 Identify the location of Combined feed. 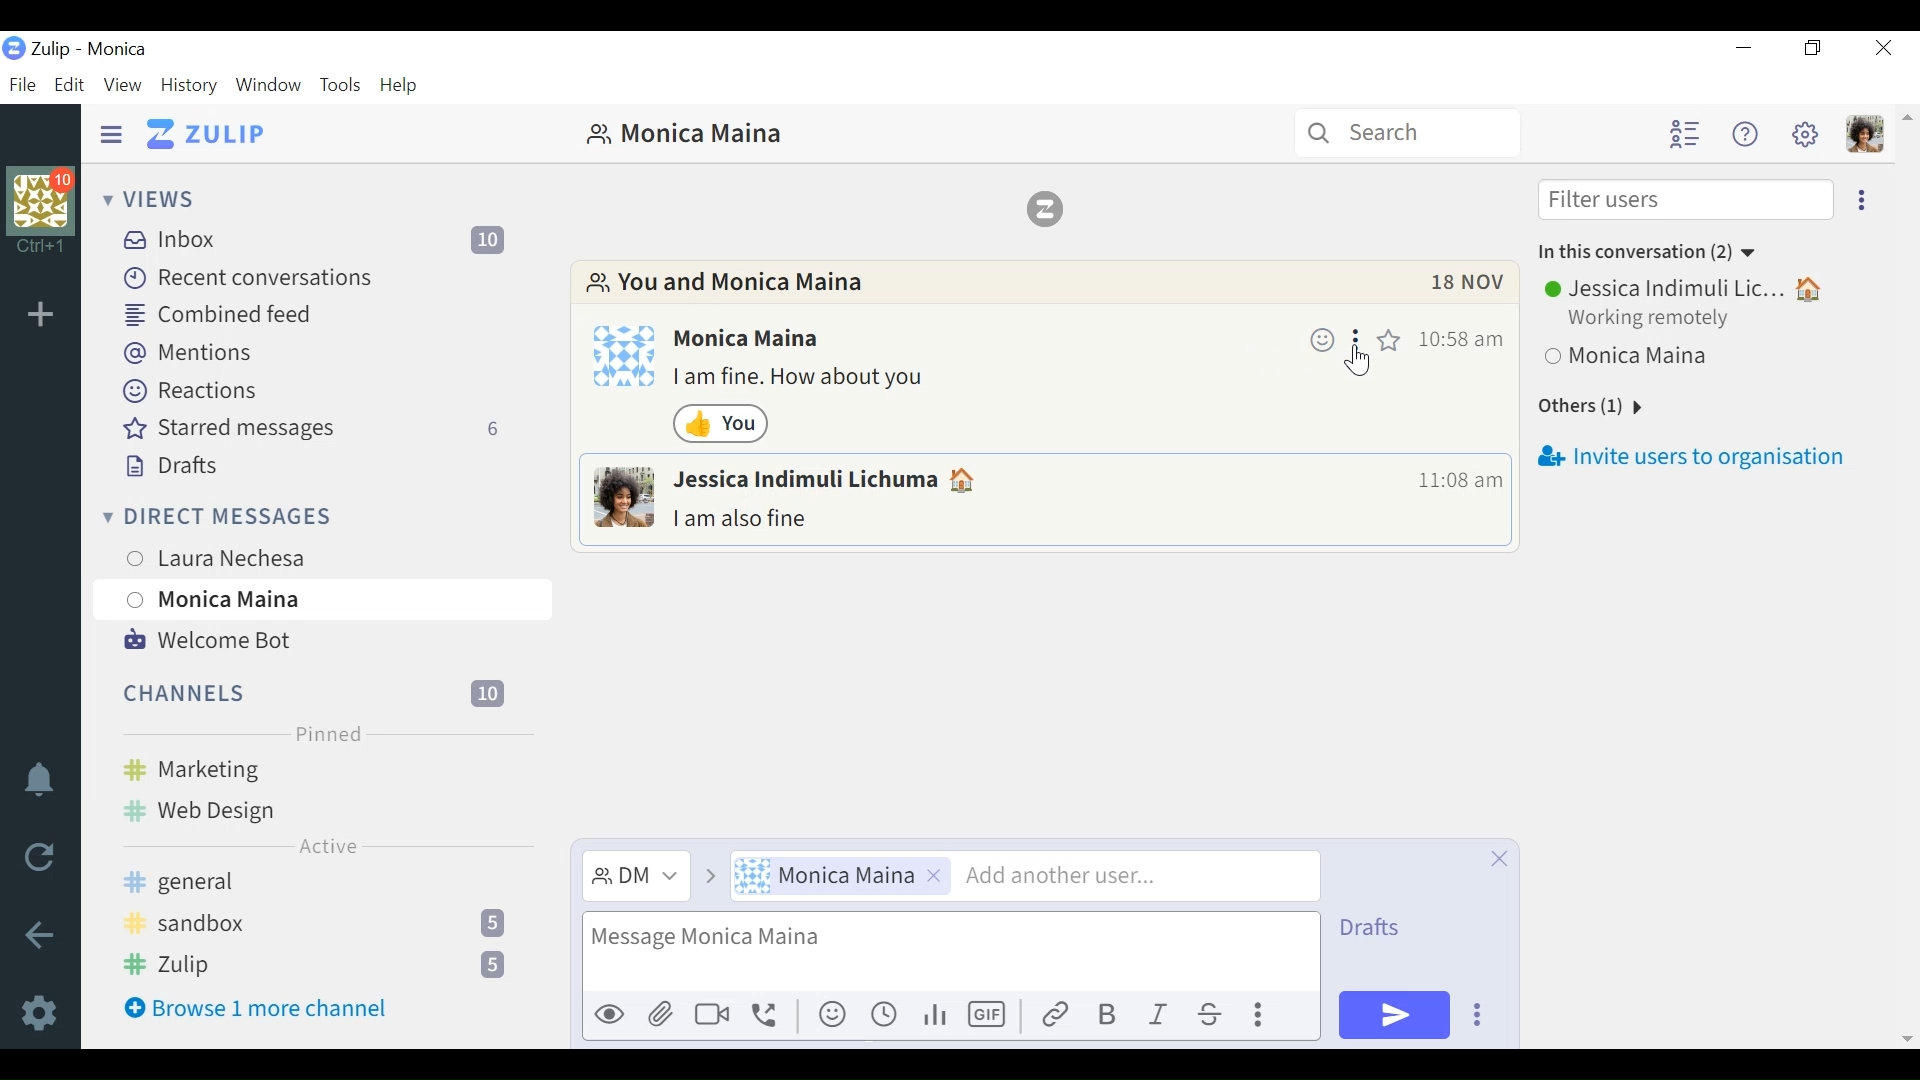
(214, 312).